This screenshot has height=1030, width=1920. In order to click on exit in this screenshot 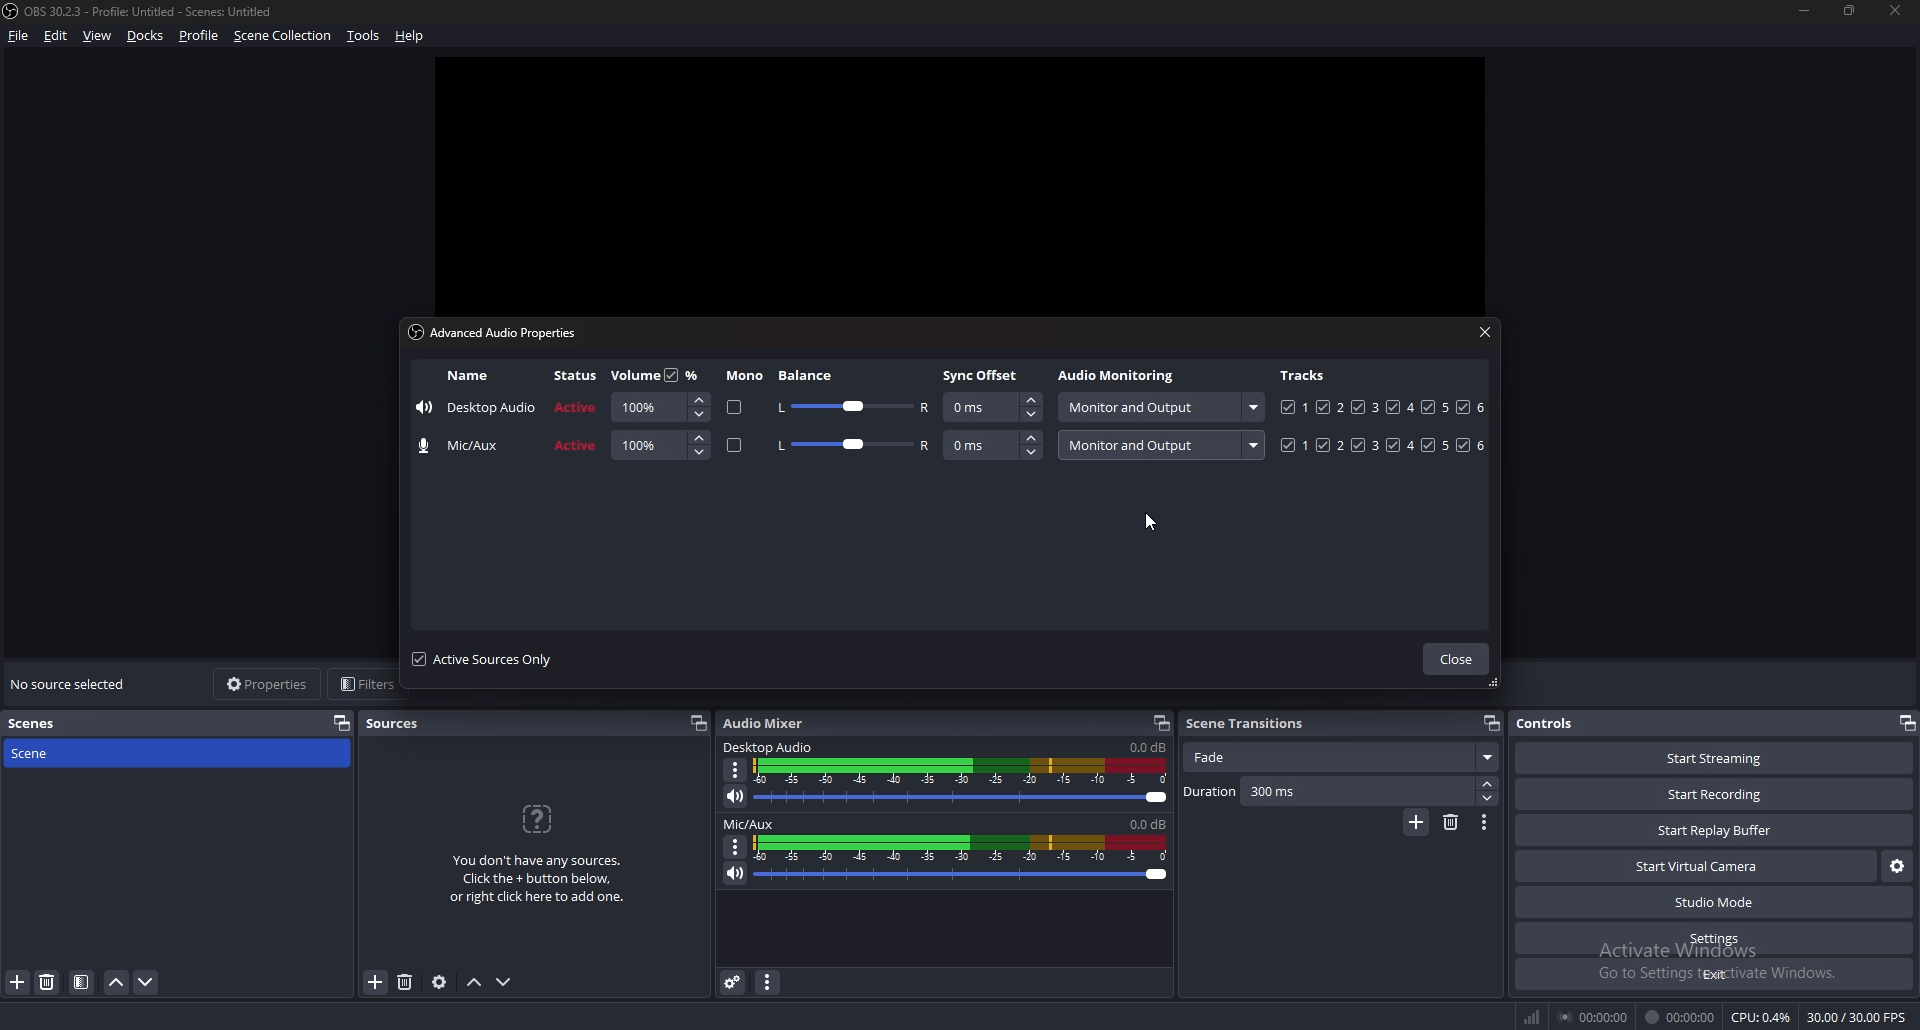, I will do `click(1712, 974)`.